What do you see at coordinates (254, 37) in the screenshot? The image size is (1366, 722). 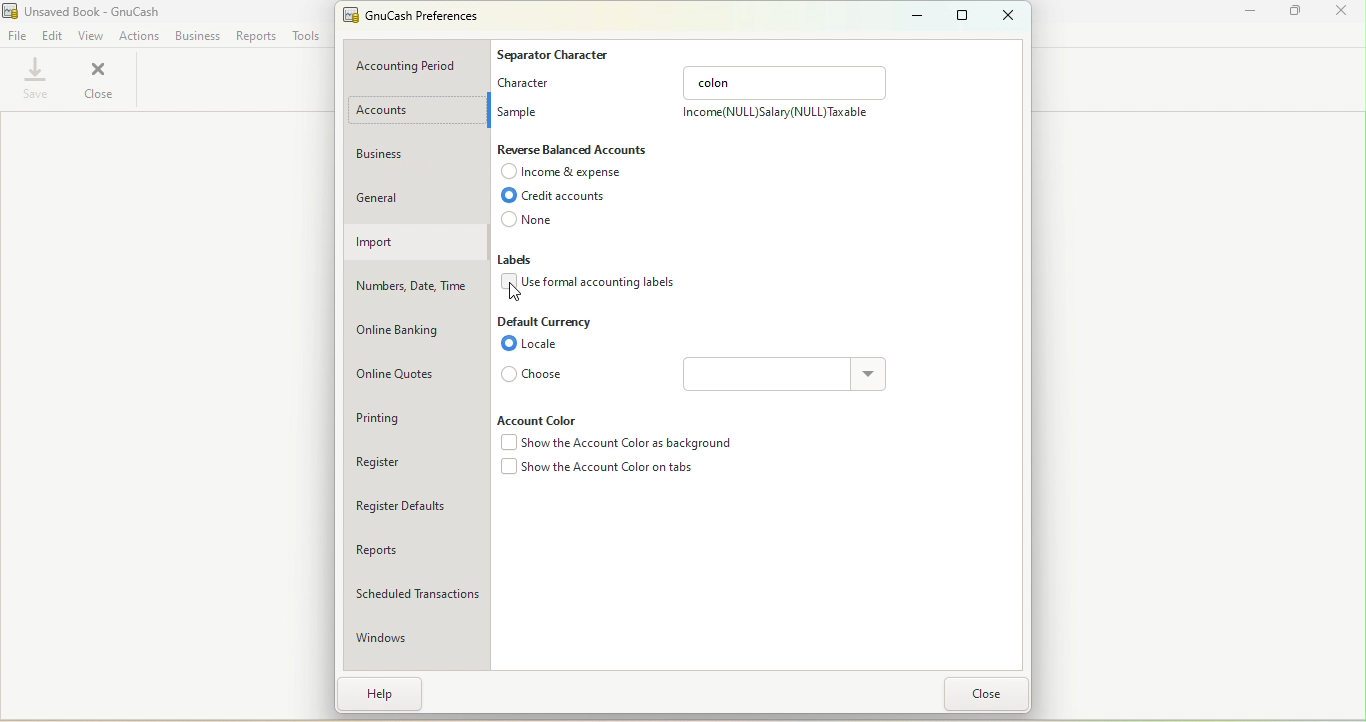 I see `Reports` at bounding box center [254, 37].